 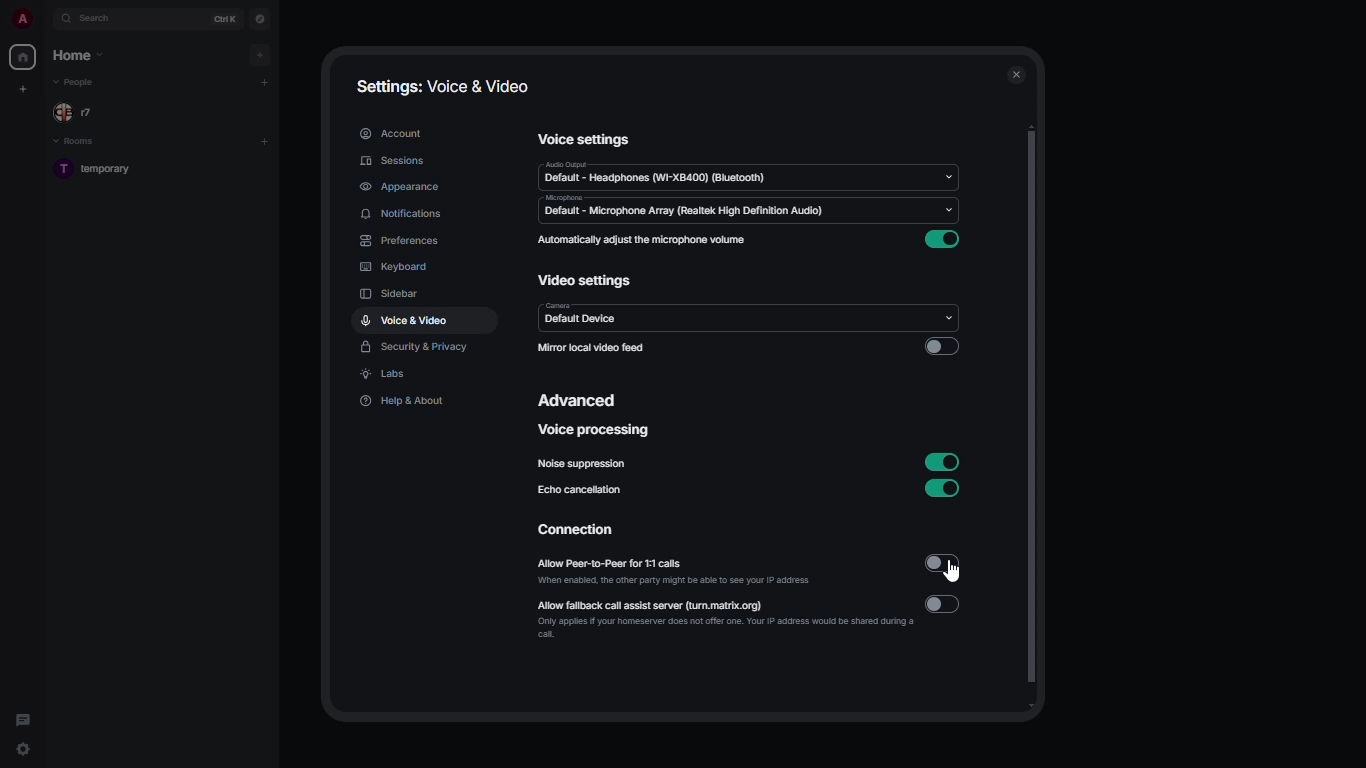 What do you see at coordinates (947, 172) in the screenshot?
I see `drop down` at bounding box center [947, 172].